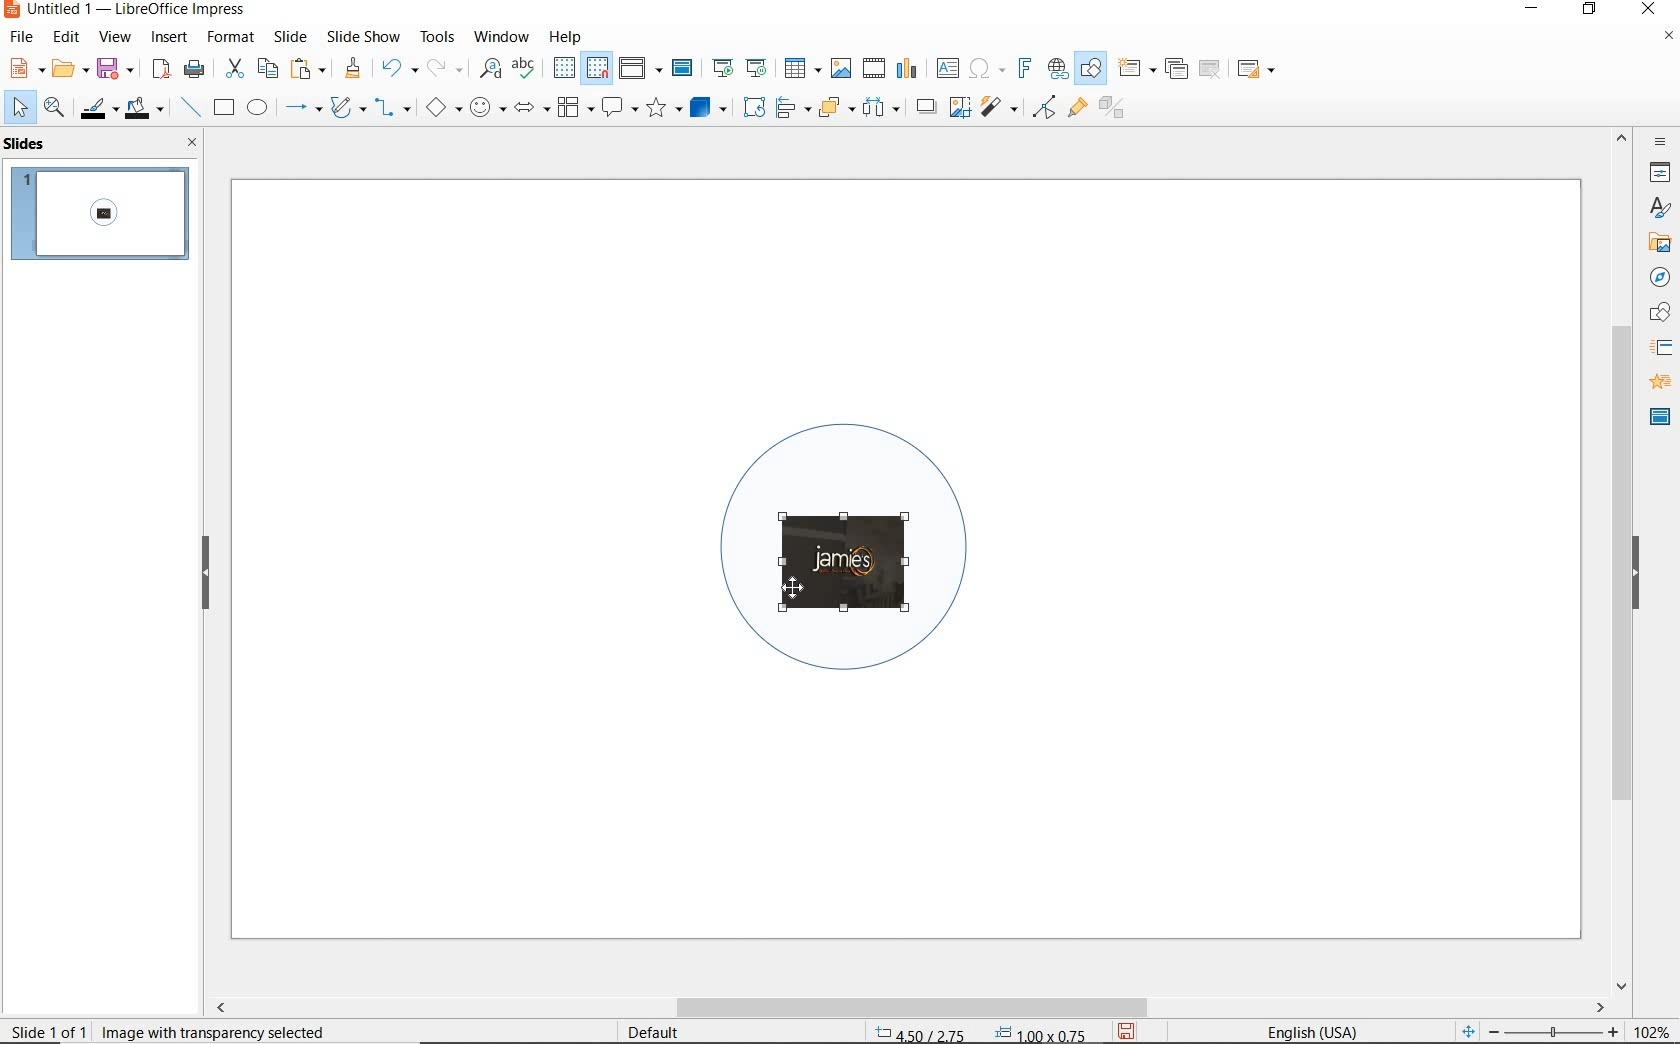 This screenshot has height=1044, width=1680. I want to click on insert, so click(170, 39).